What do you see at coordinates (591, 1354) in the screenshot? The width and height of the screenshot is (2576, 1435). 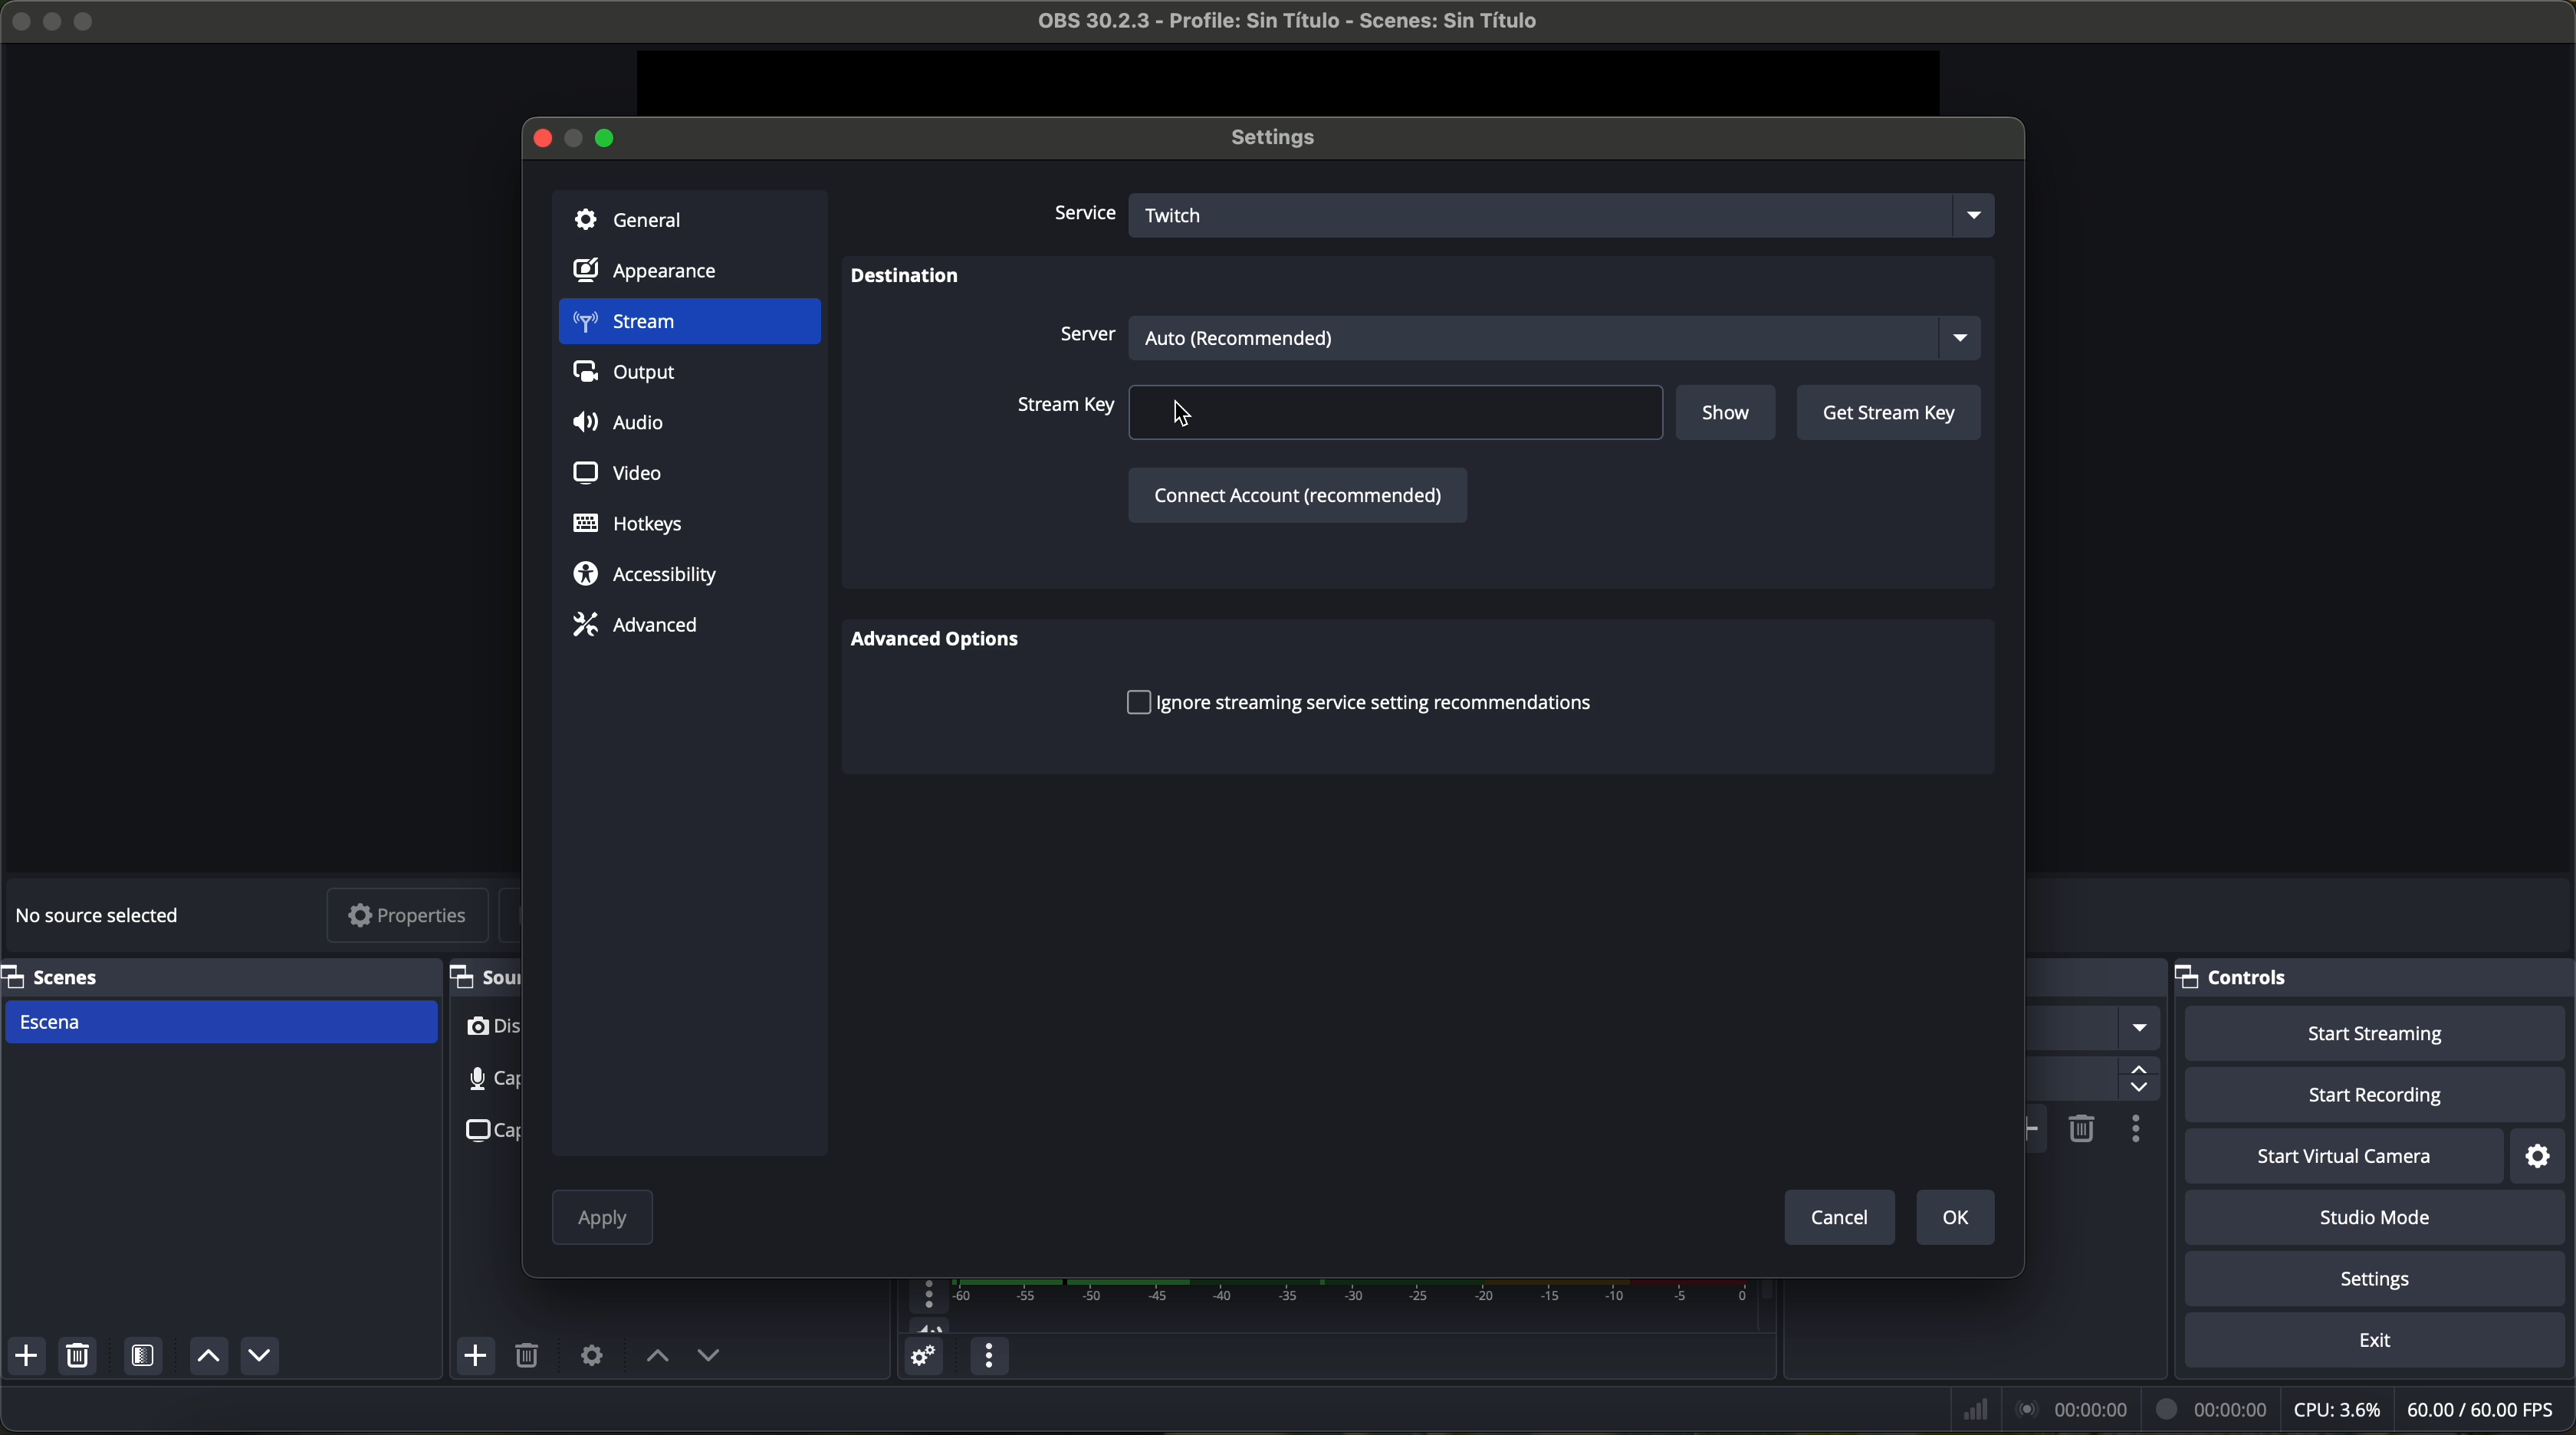 I see `open source properties` at bounding box center [591, 1354].